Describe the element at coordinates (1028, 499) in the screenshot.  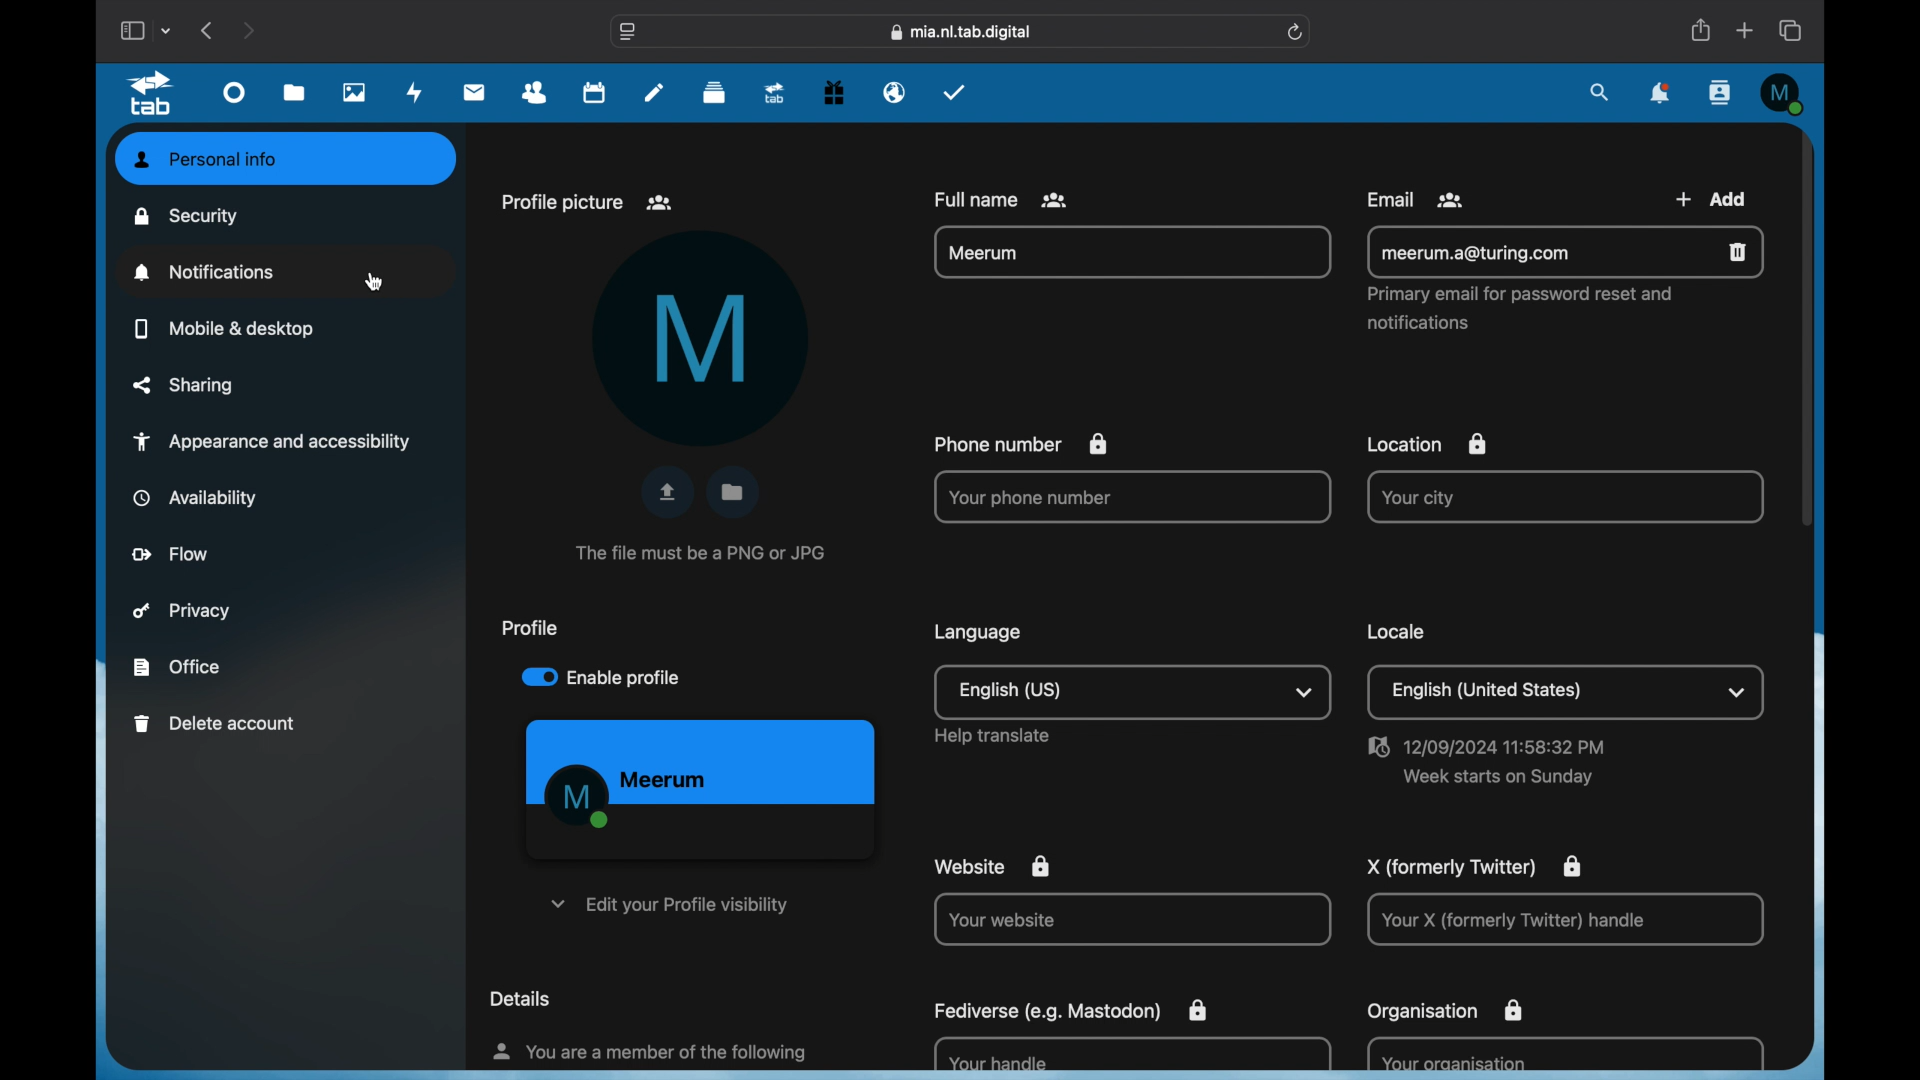
I see `your phone number` at that location.